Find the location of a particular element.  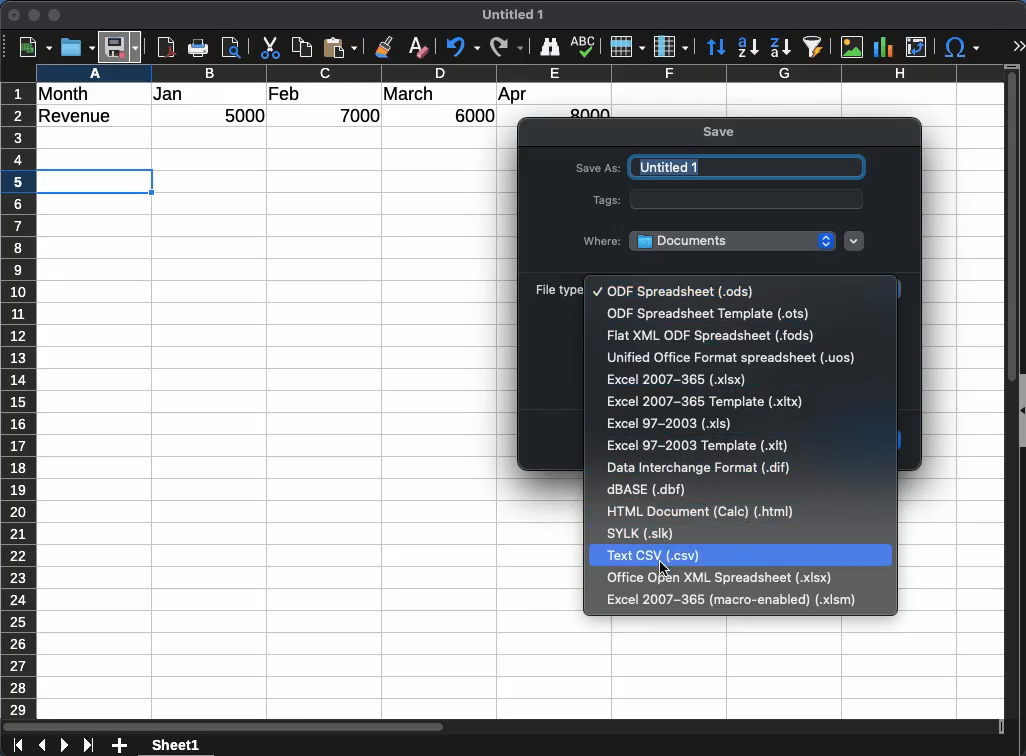

pivot table is located at coordinates (915, 48).